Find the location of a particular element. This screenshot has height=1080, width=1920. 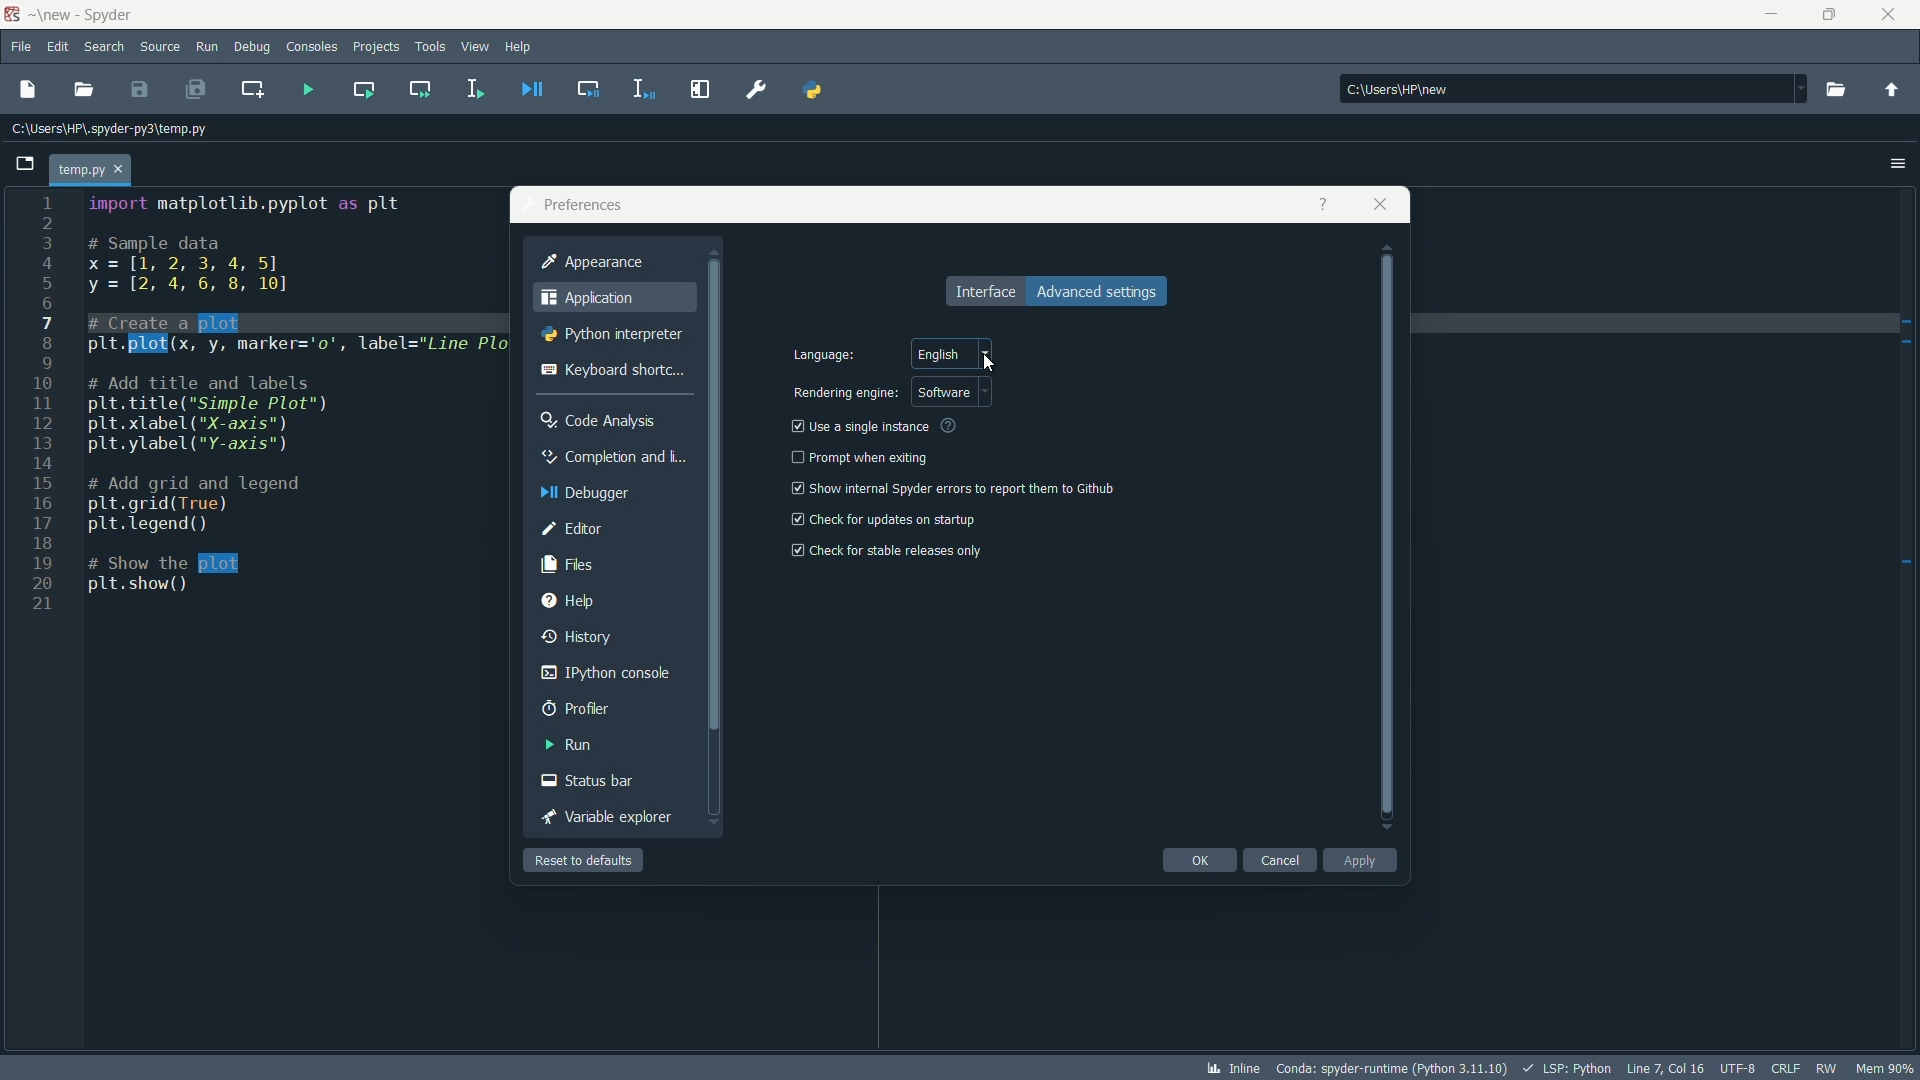

cursor is located at coordinates (992, 364).